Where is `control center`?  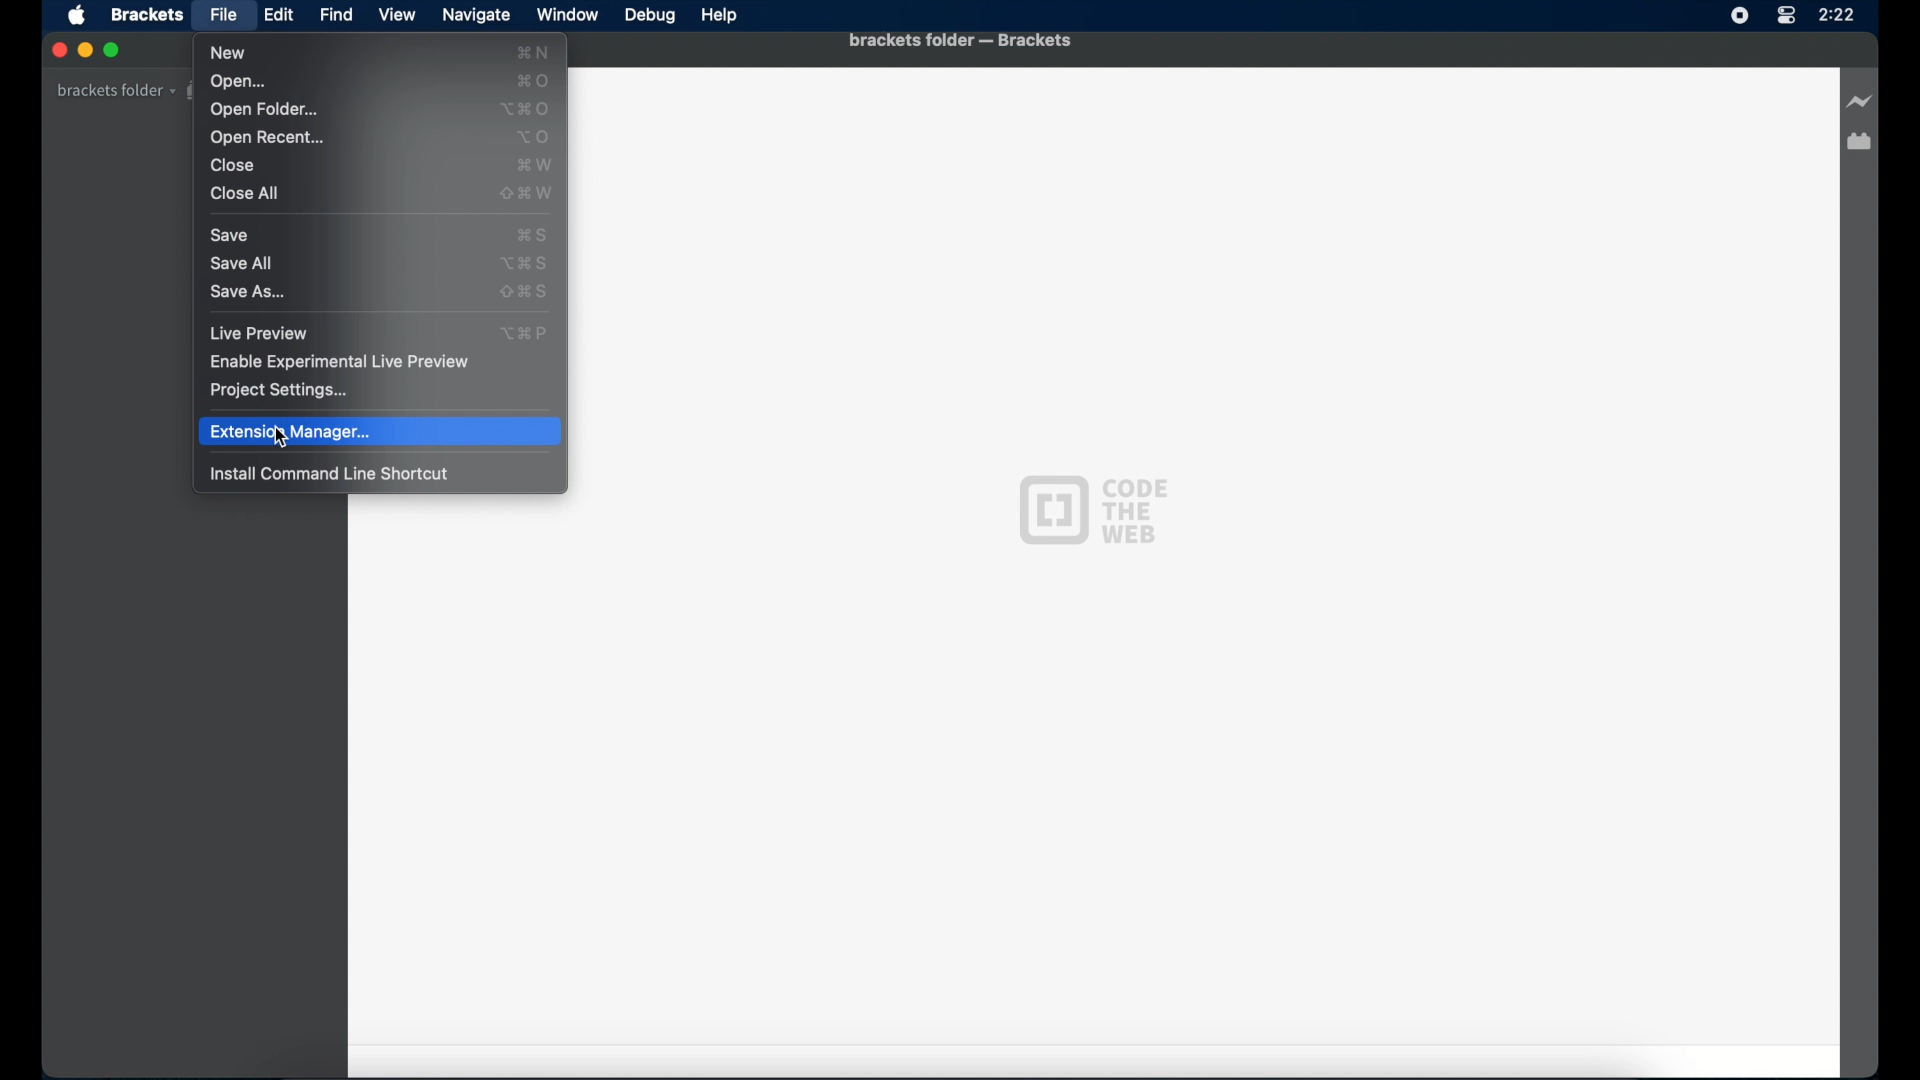
control center is located at coordinates (1787, 22).